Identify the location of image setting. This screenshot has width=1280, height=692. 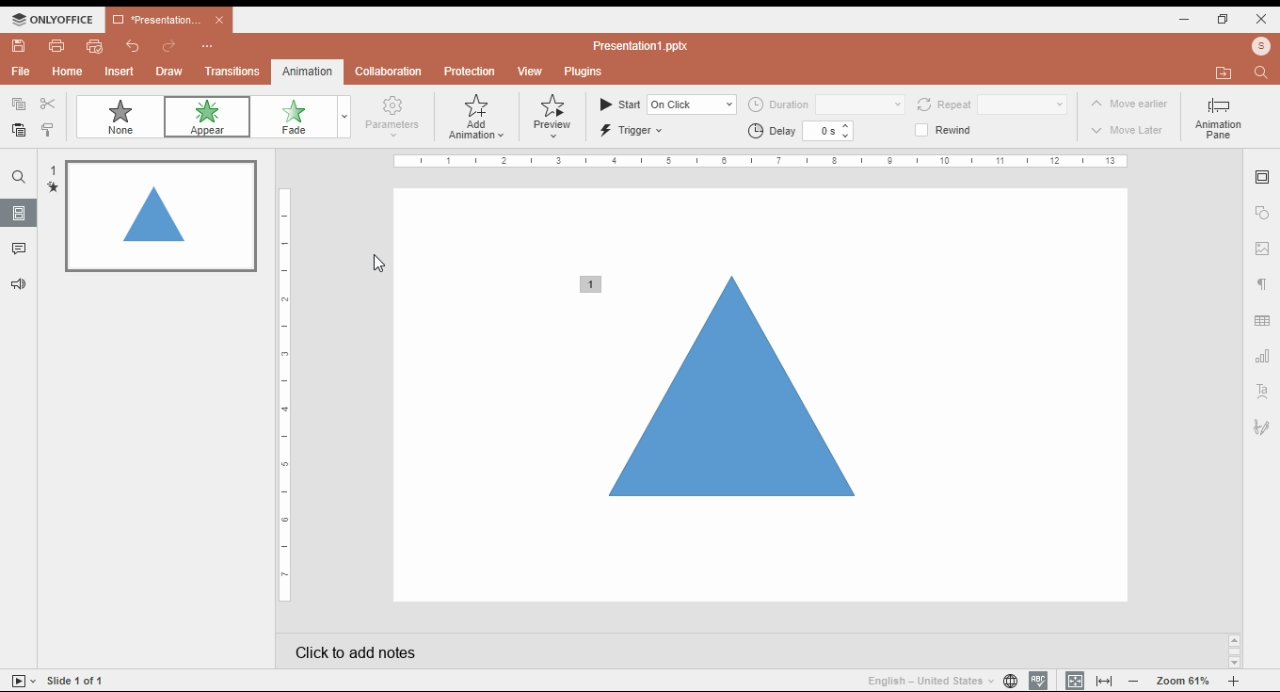
(1263, 249).